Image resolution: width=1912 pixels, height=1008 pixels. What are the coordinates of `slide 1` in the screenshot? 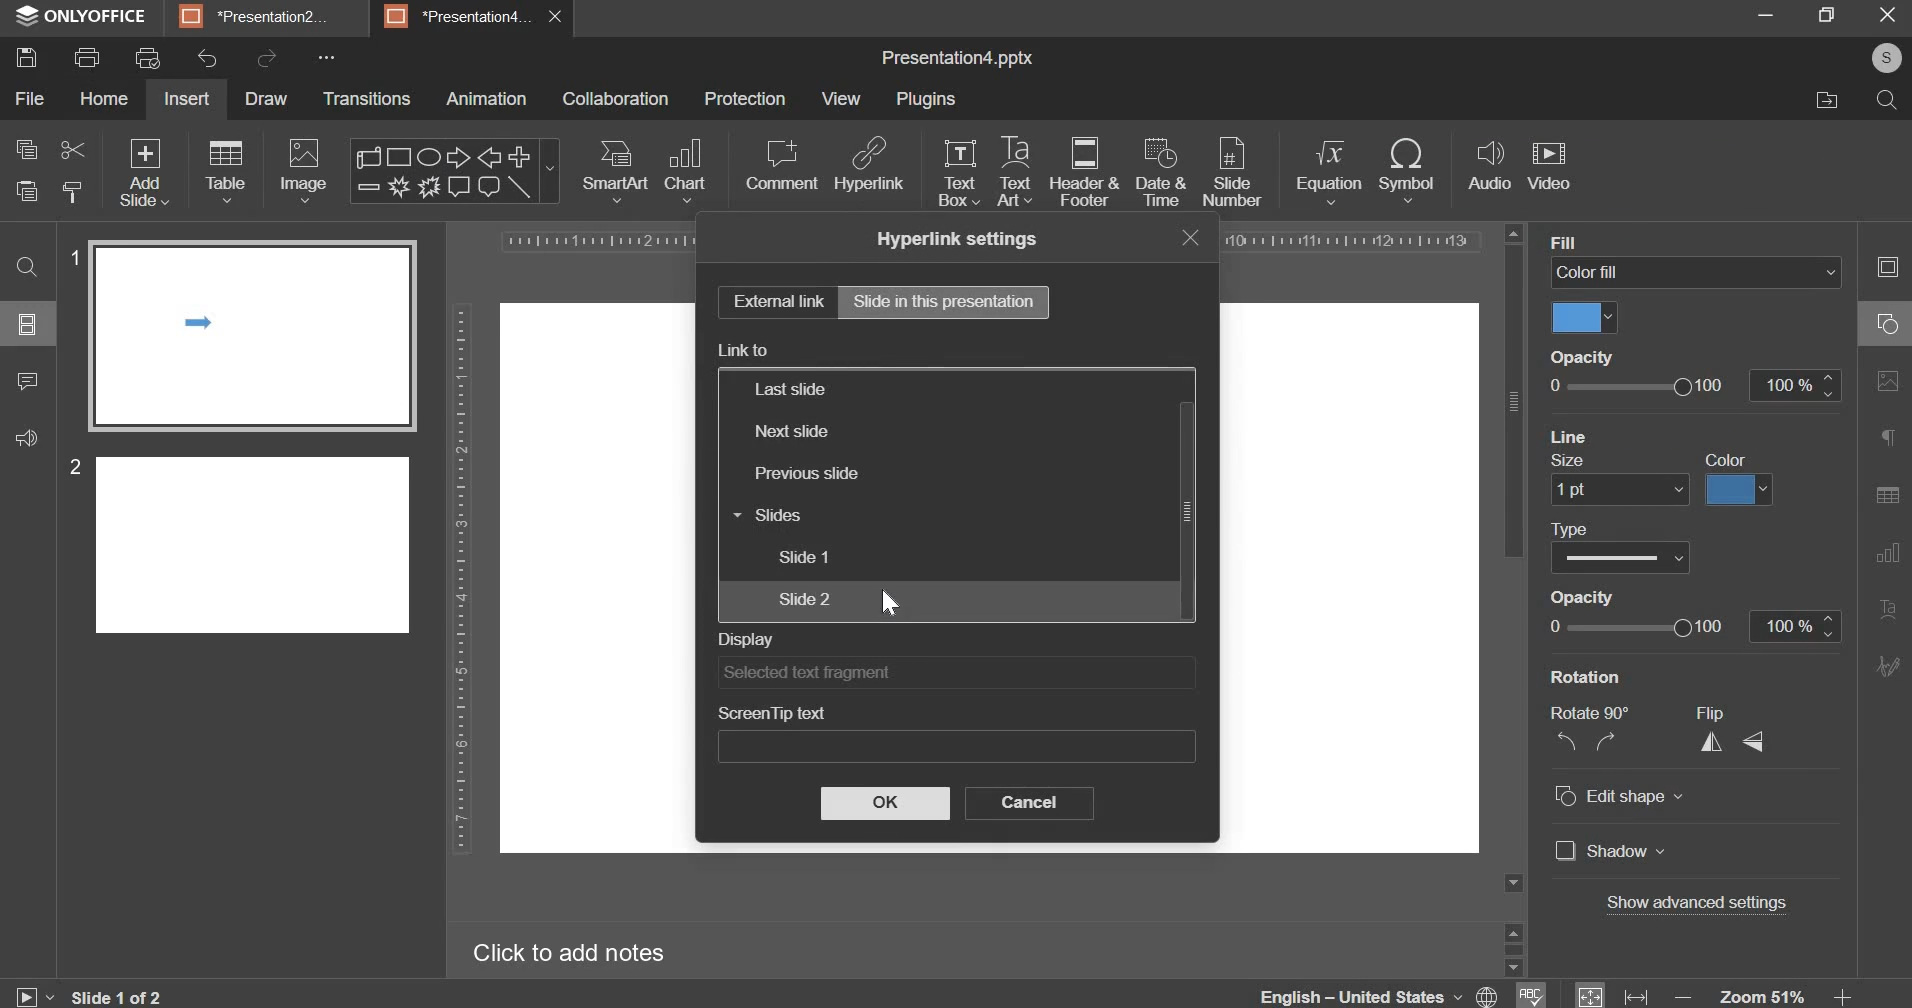 It's located at (804, 557).